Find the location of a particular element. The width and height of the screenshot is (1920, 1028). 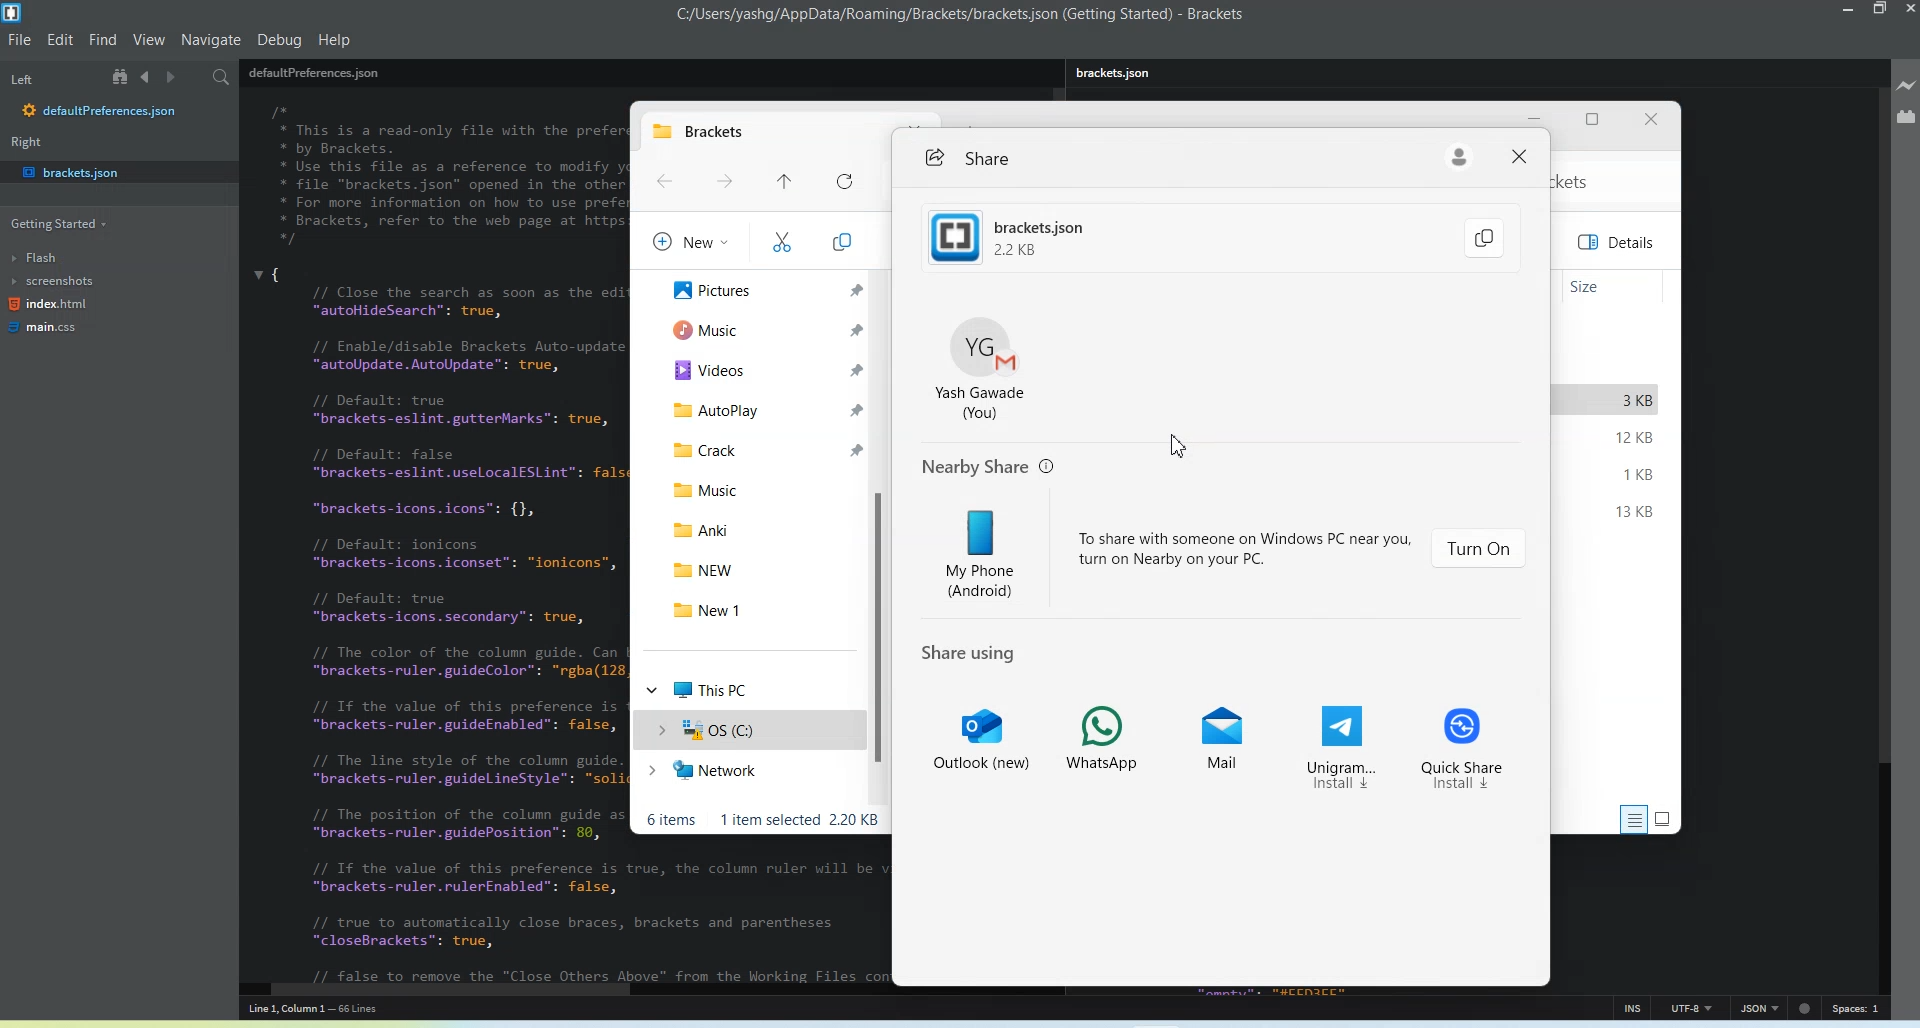

dot icon is located at coordinates (1807, 1008).